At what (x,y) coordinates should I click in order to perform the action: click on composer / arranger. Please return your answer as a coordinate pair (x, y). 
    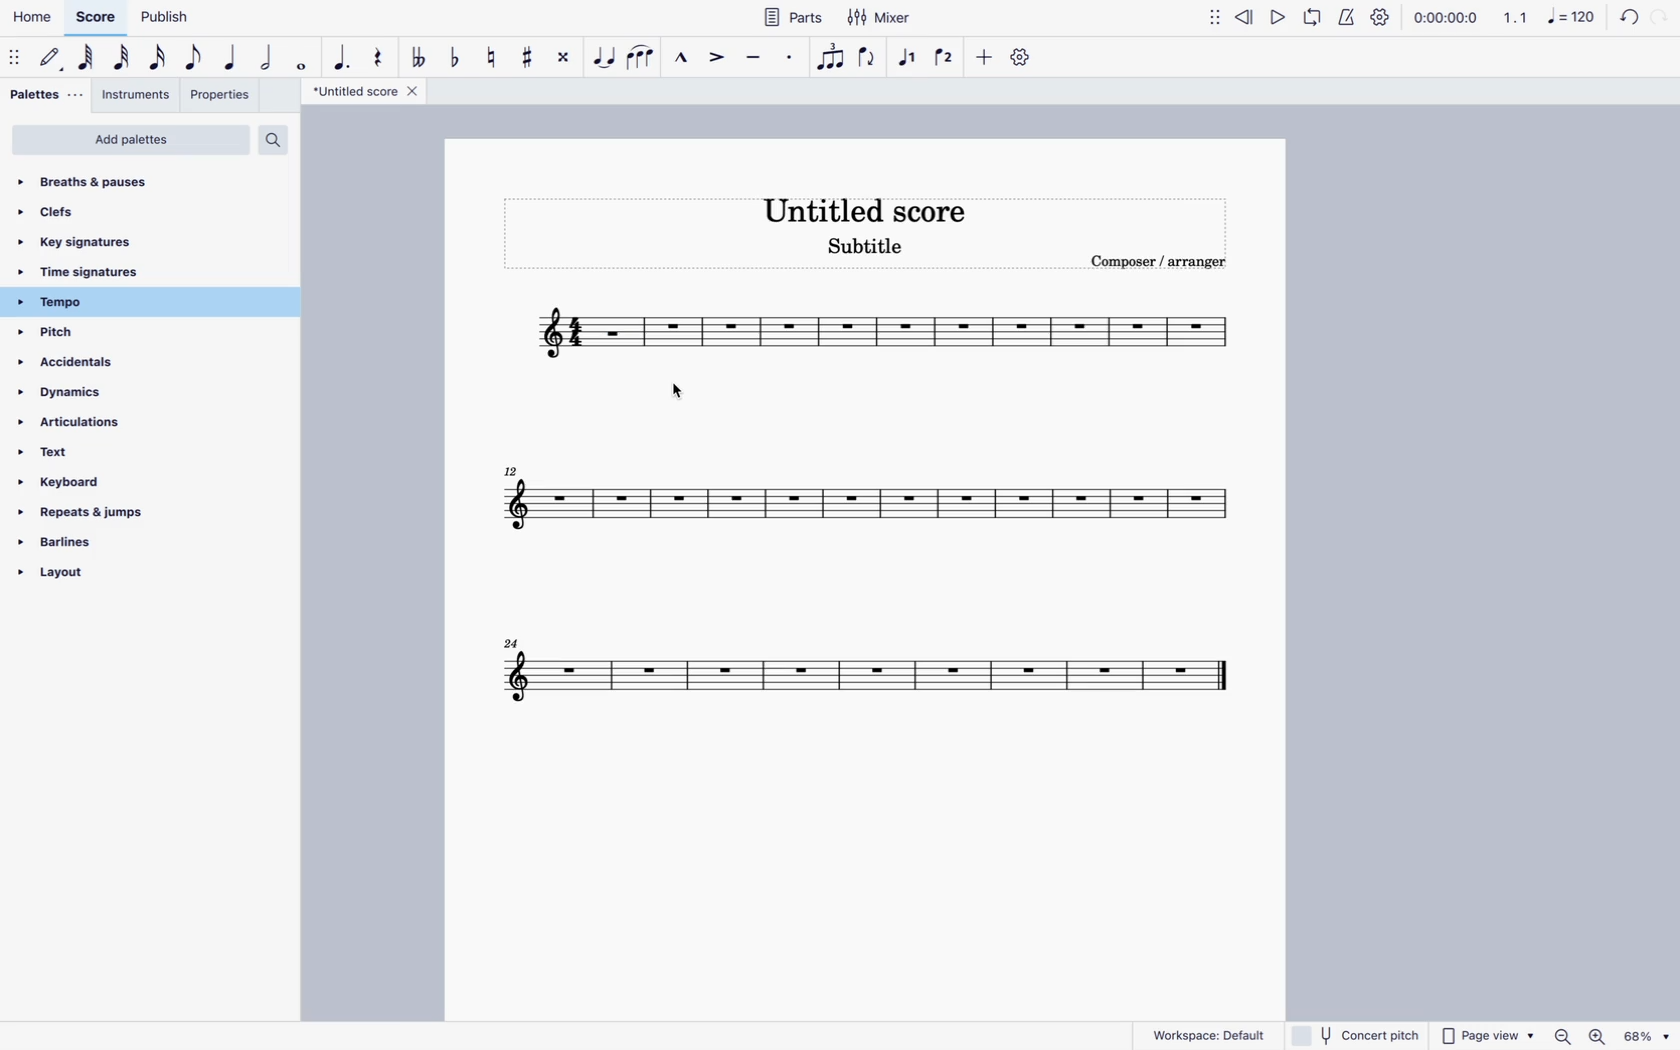
    Looking at the image, I should click on (1156, 264).